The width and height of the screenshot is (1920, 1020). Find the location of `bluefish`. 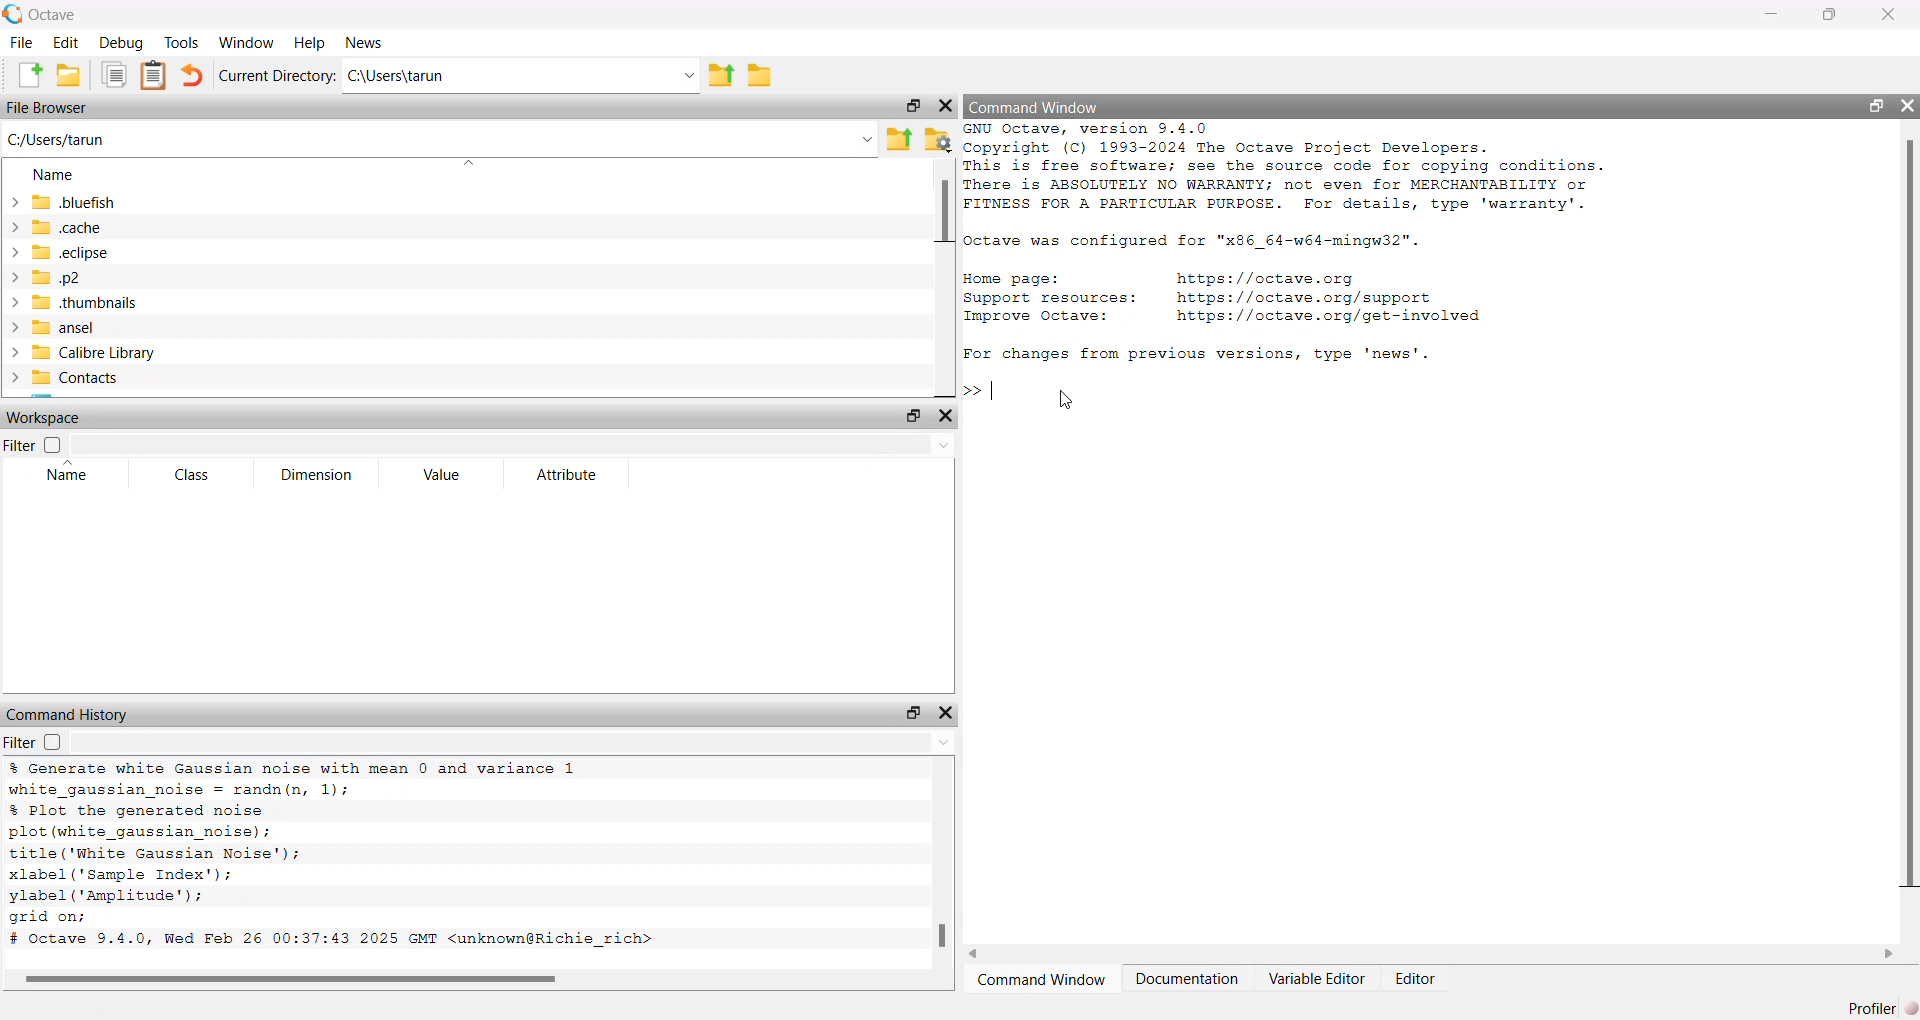

bluefish is located at coordinates (64, 201).